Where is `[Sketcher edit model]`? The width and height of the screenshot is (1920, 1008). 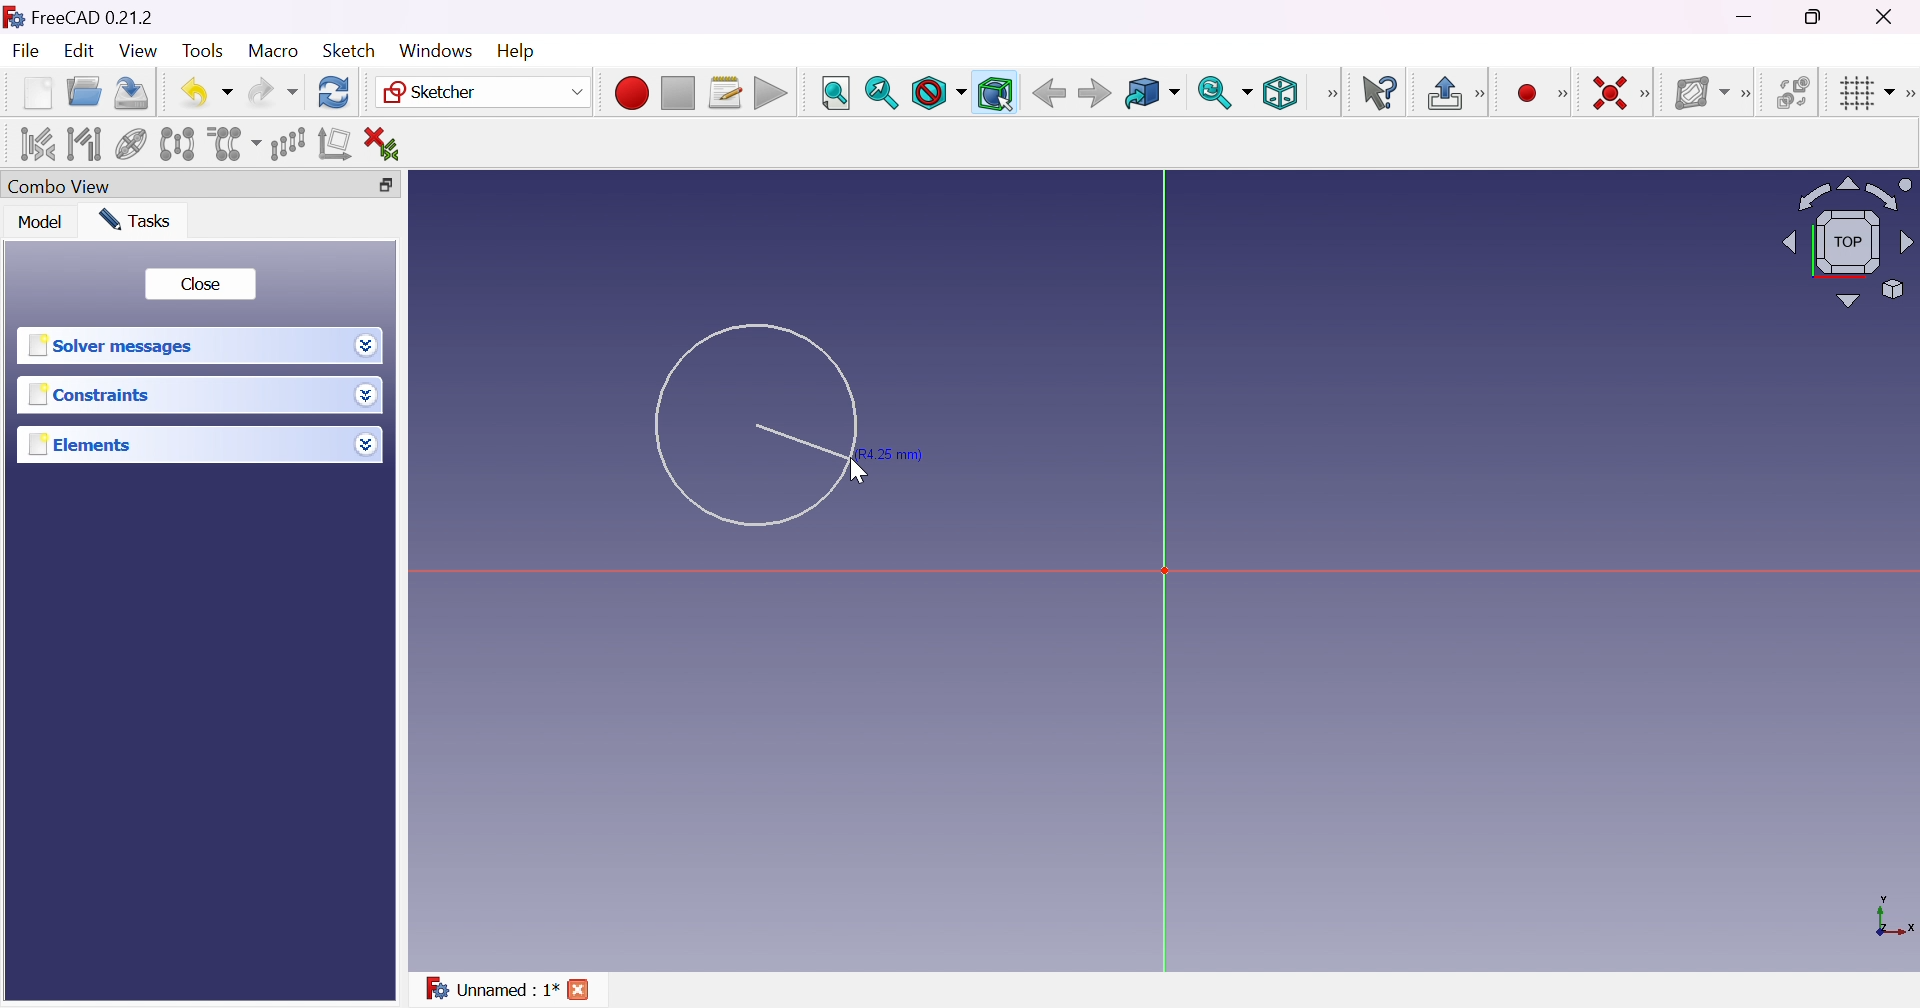
[Sketcher edit model] is located at coordinates (1483, 91).